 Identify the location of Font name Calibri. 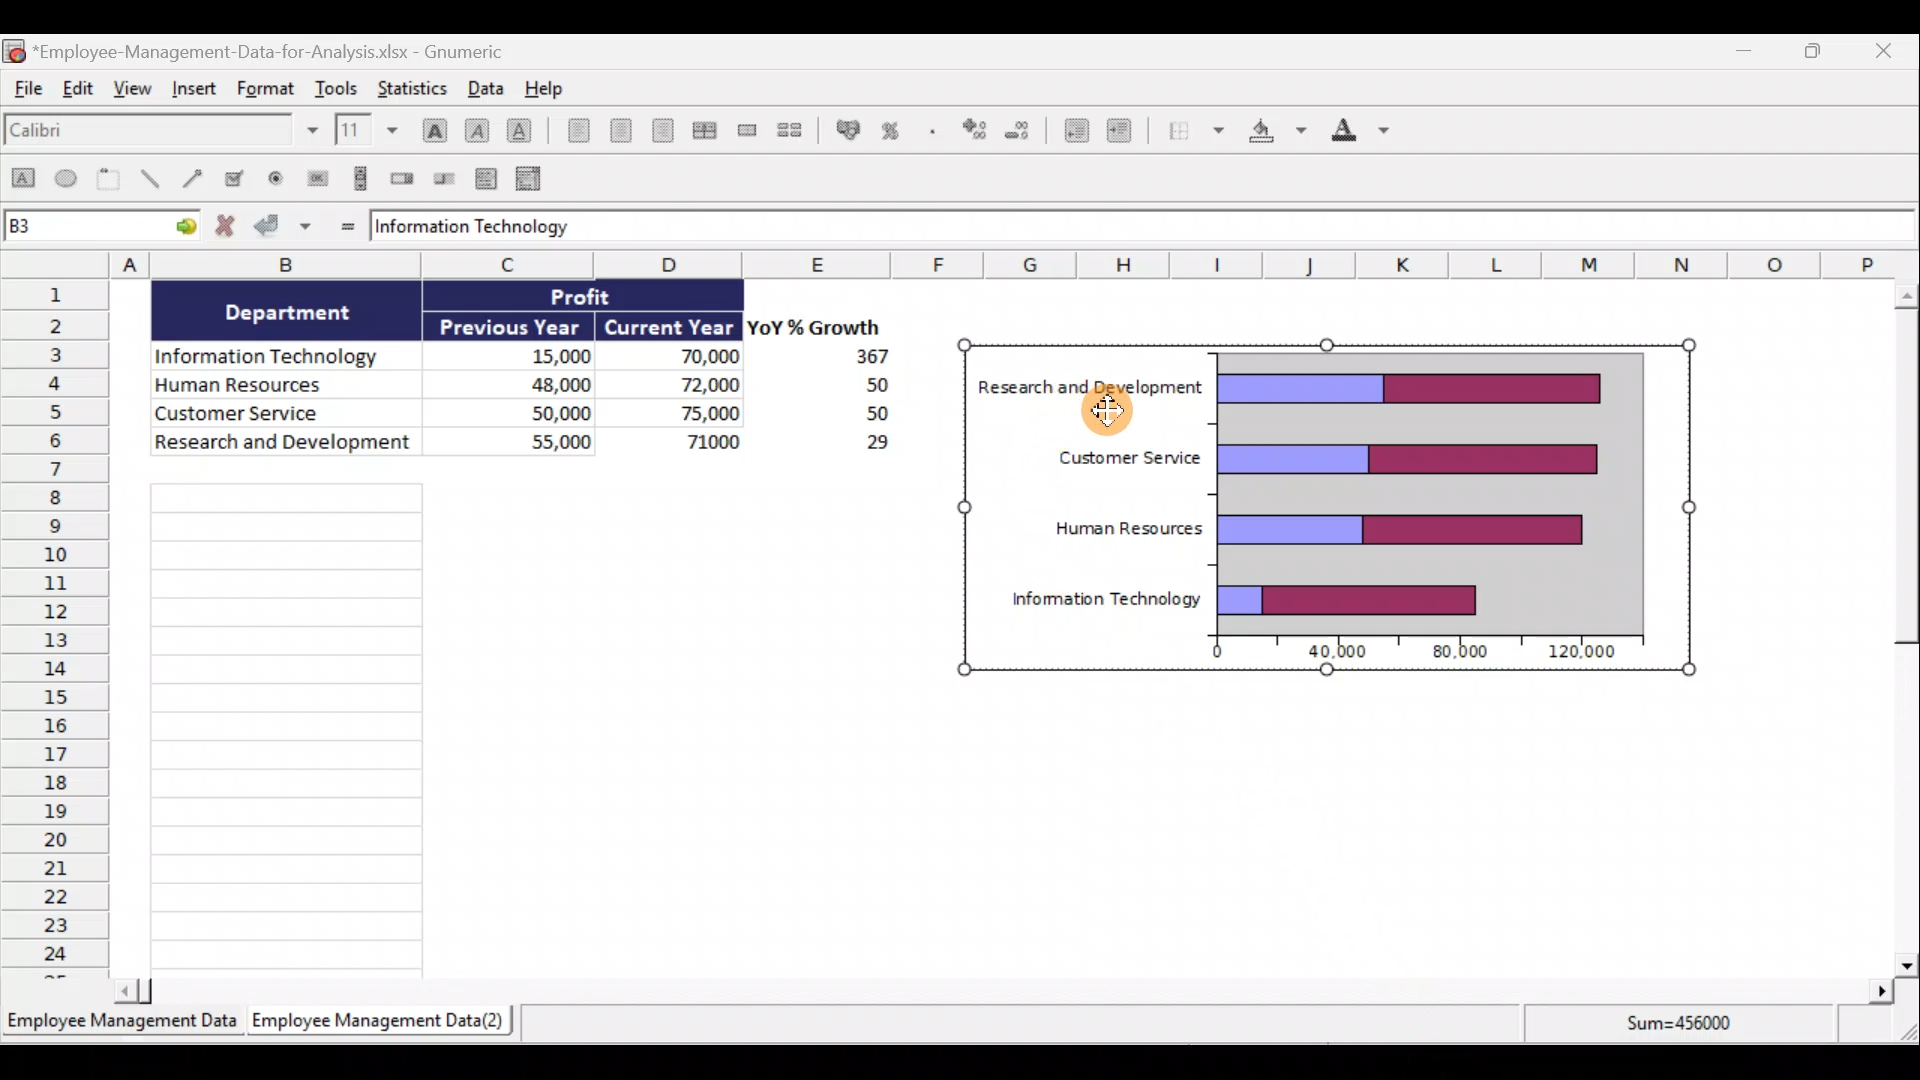
(160, 134).